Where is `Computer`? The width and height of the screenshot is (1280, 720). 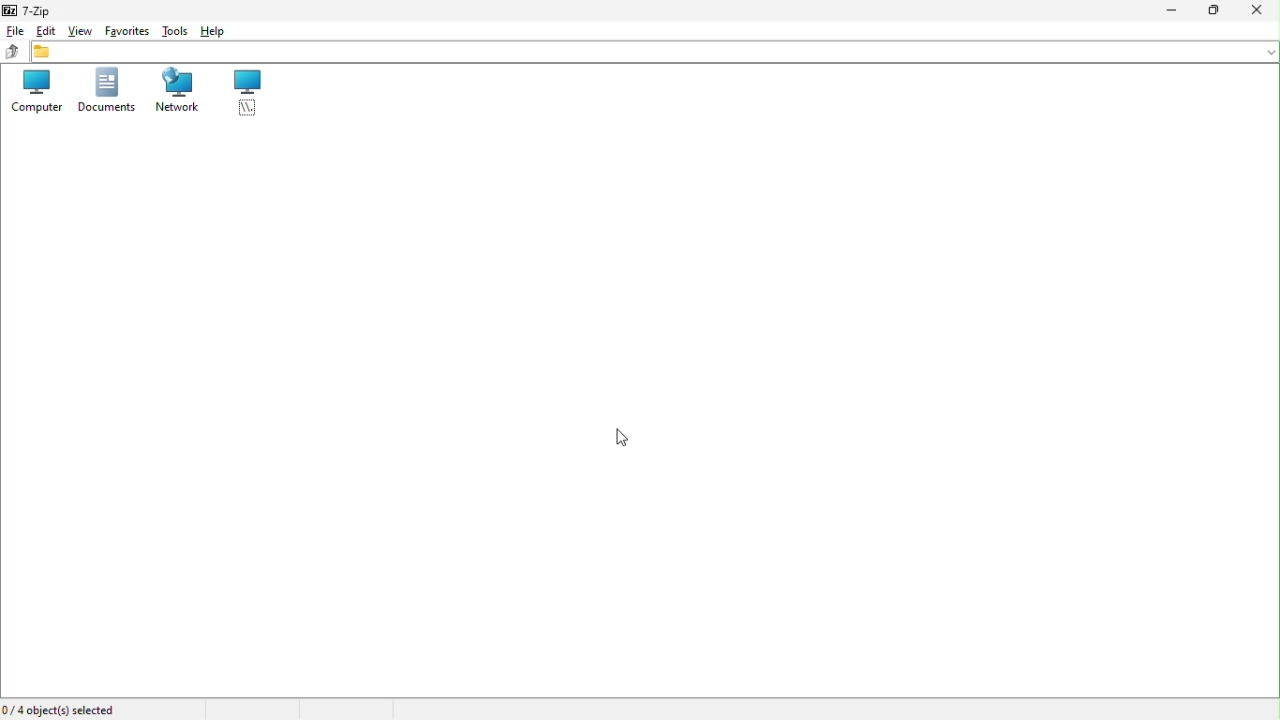 Computer is located at coordinates (35, 93).